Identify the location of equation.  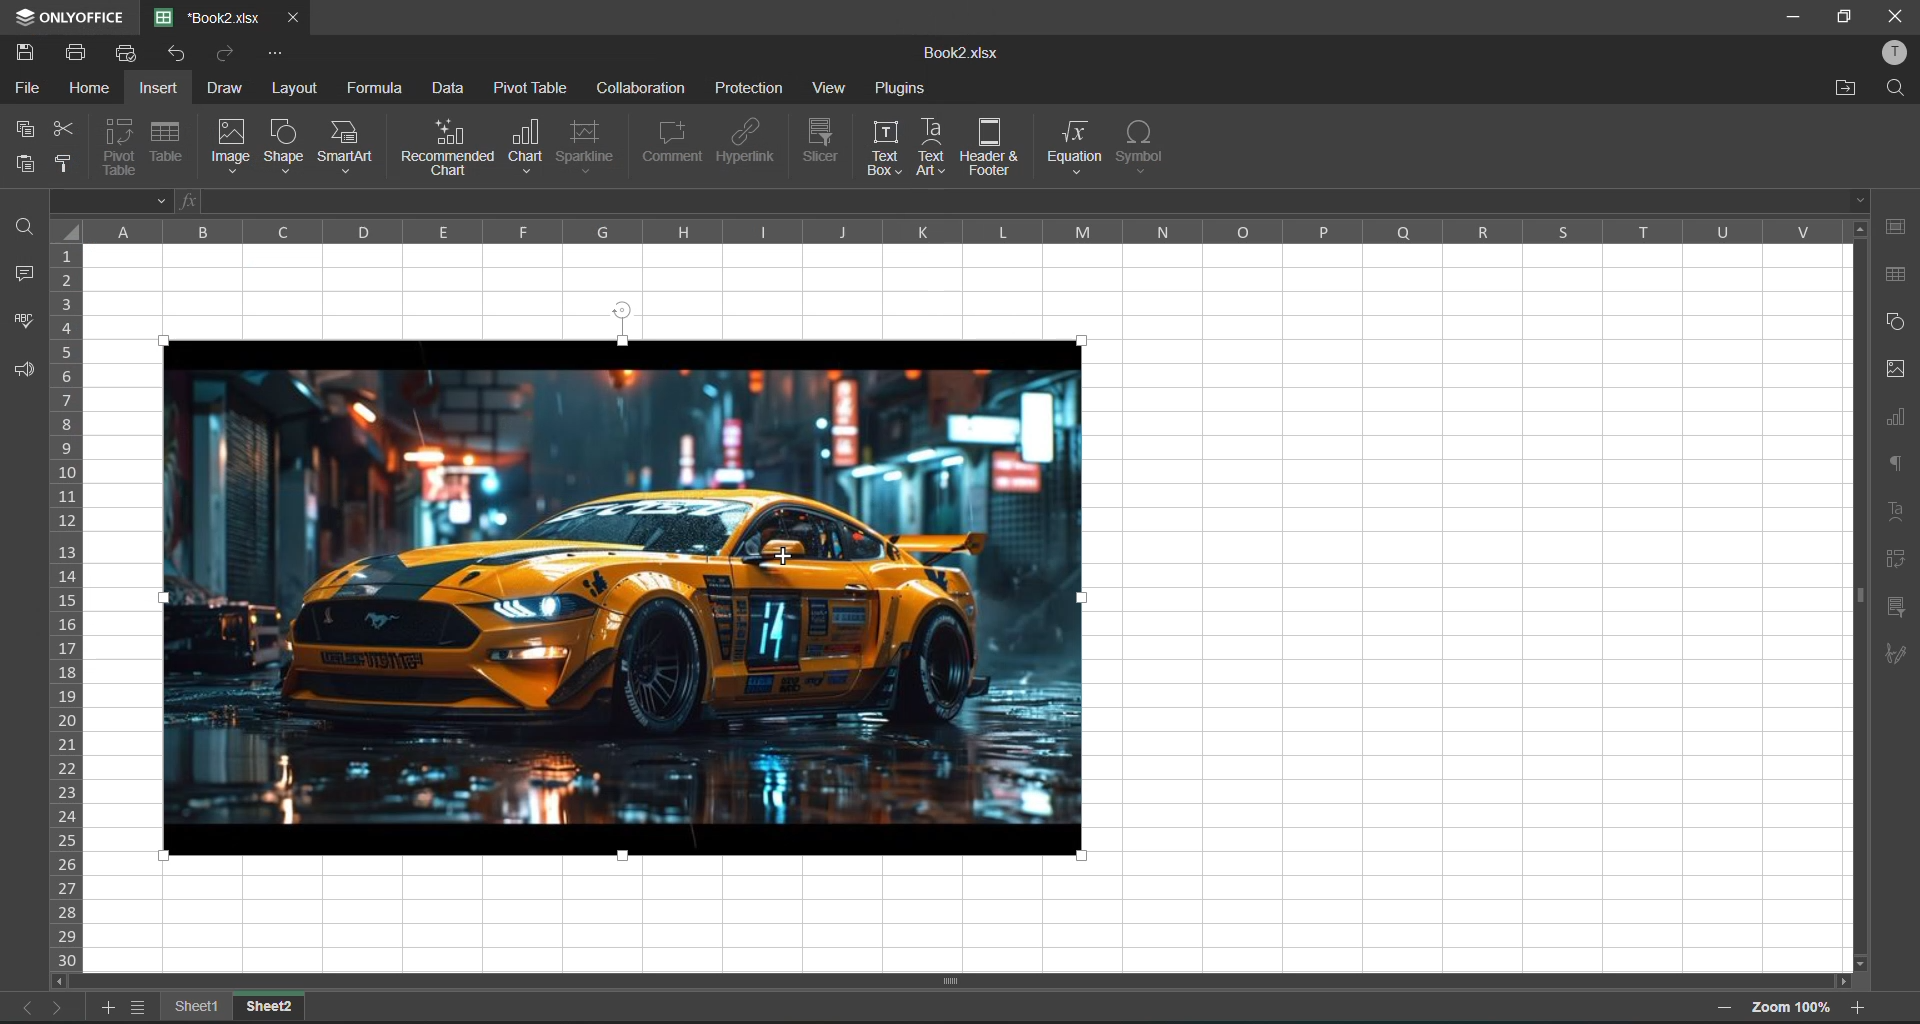
(1072, 146).